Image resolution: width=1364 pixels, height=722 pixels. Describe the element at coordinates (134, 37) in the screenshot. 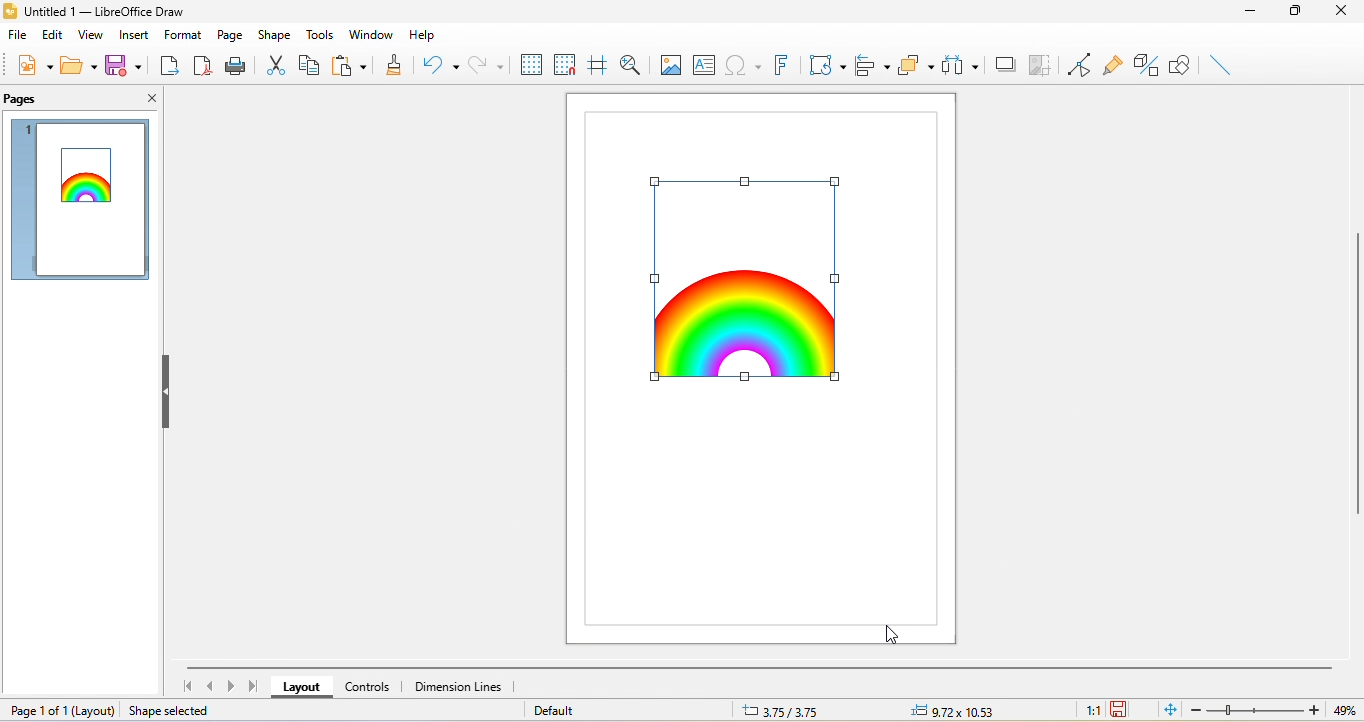

I see `insert` at that location.